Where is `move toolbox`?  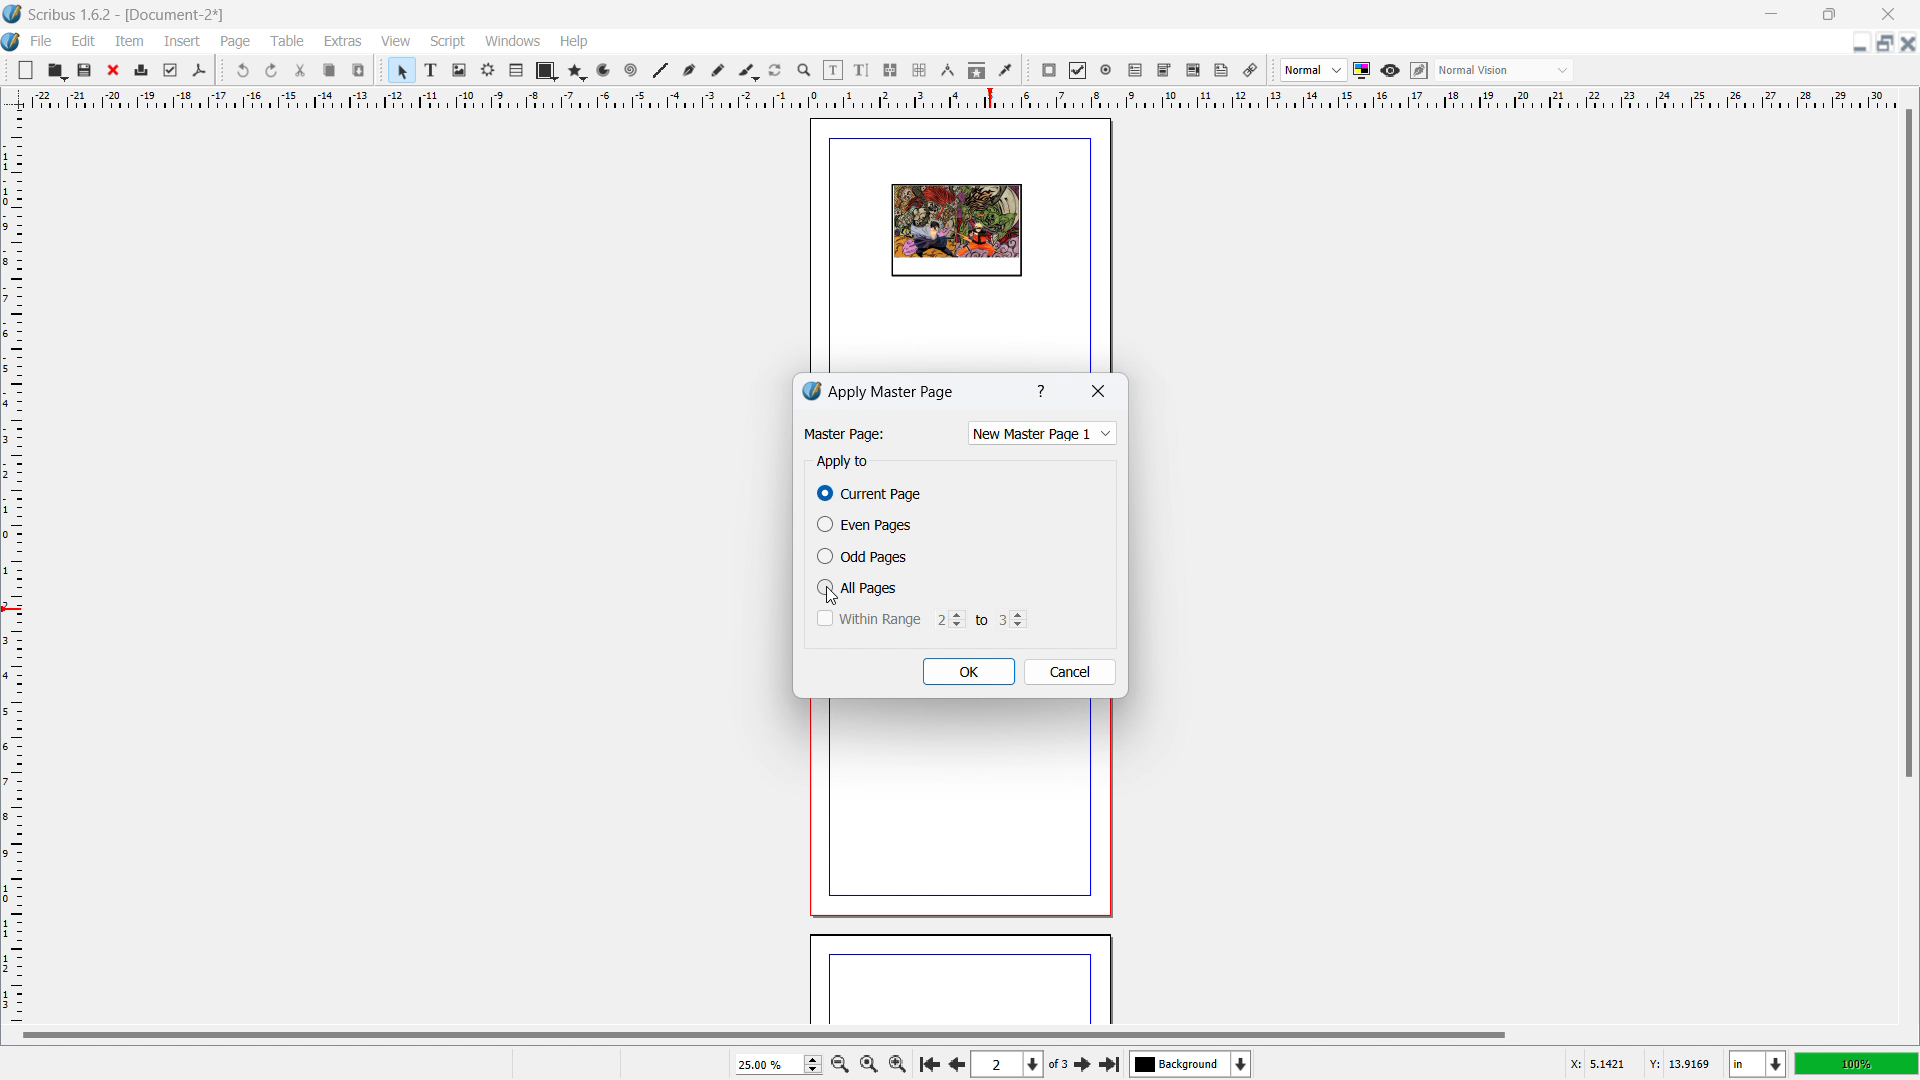 move toolbox is located at coordinates (1273, 71).